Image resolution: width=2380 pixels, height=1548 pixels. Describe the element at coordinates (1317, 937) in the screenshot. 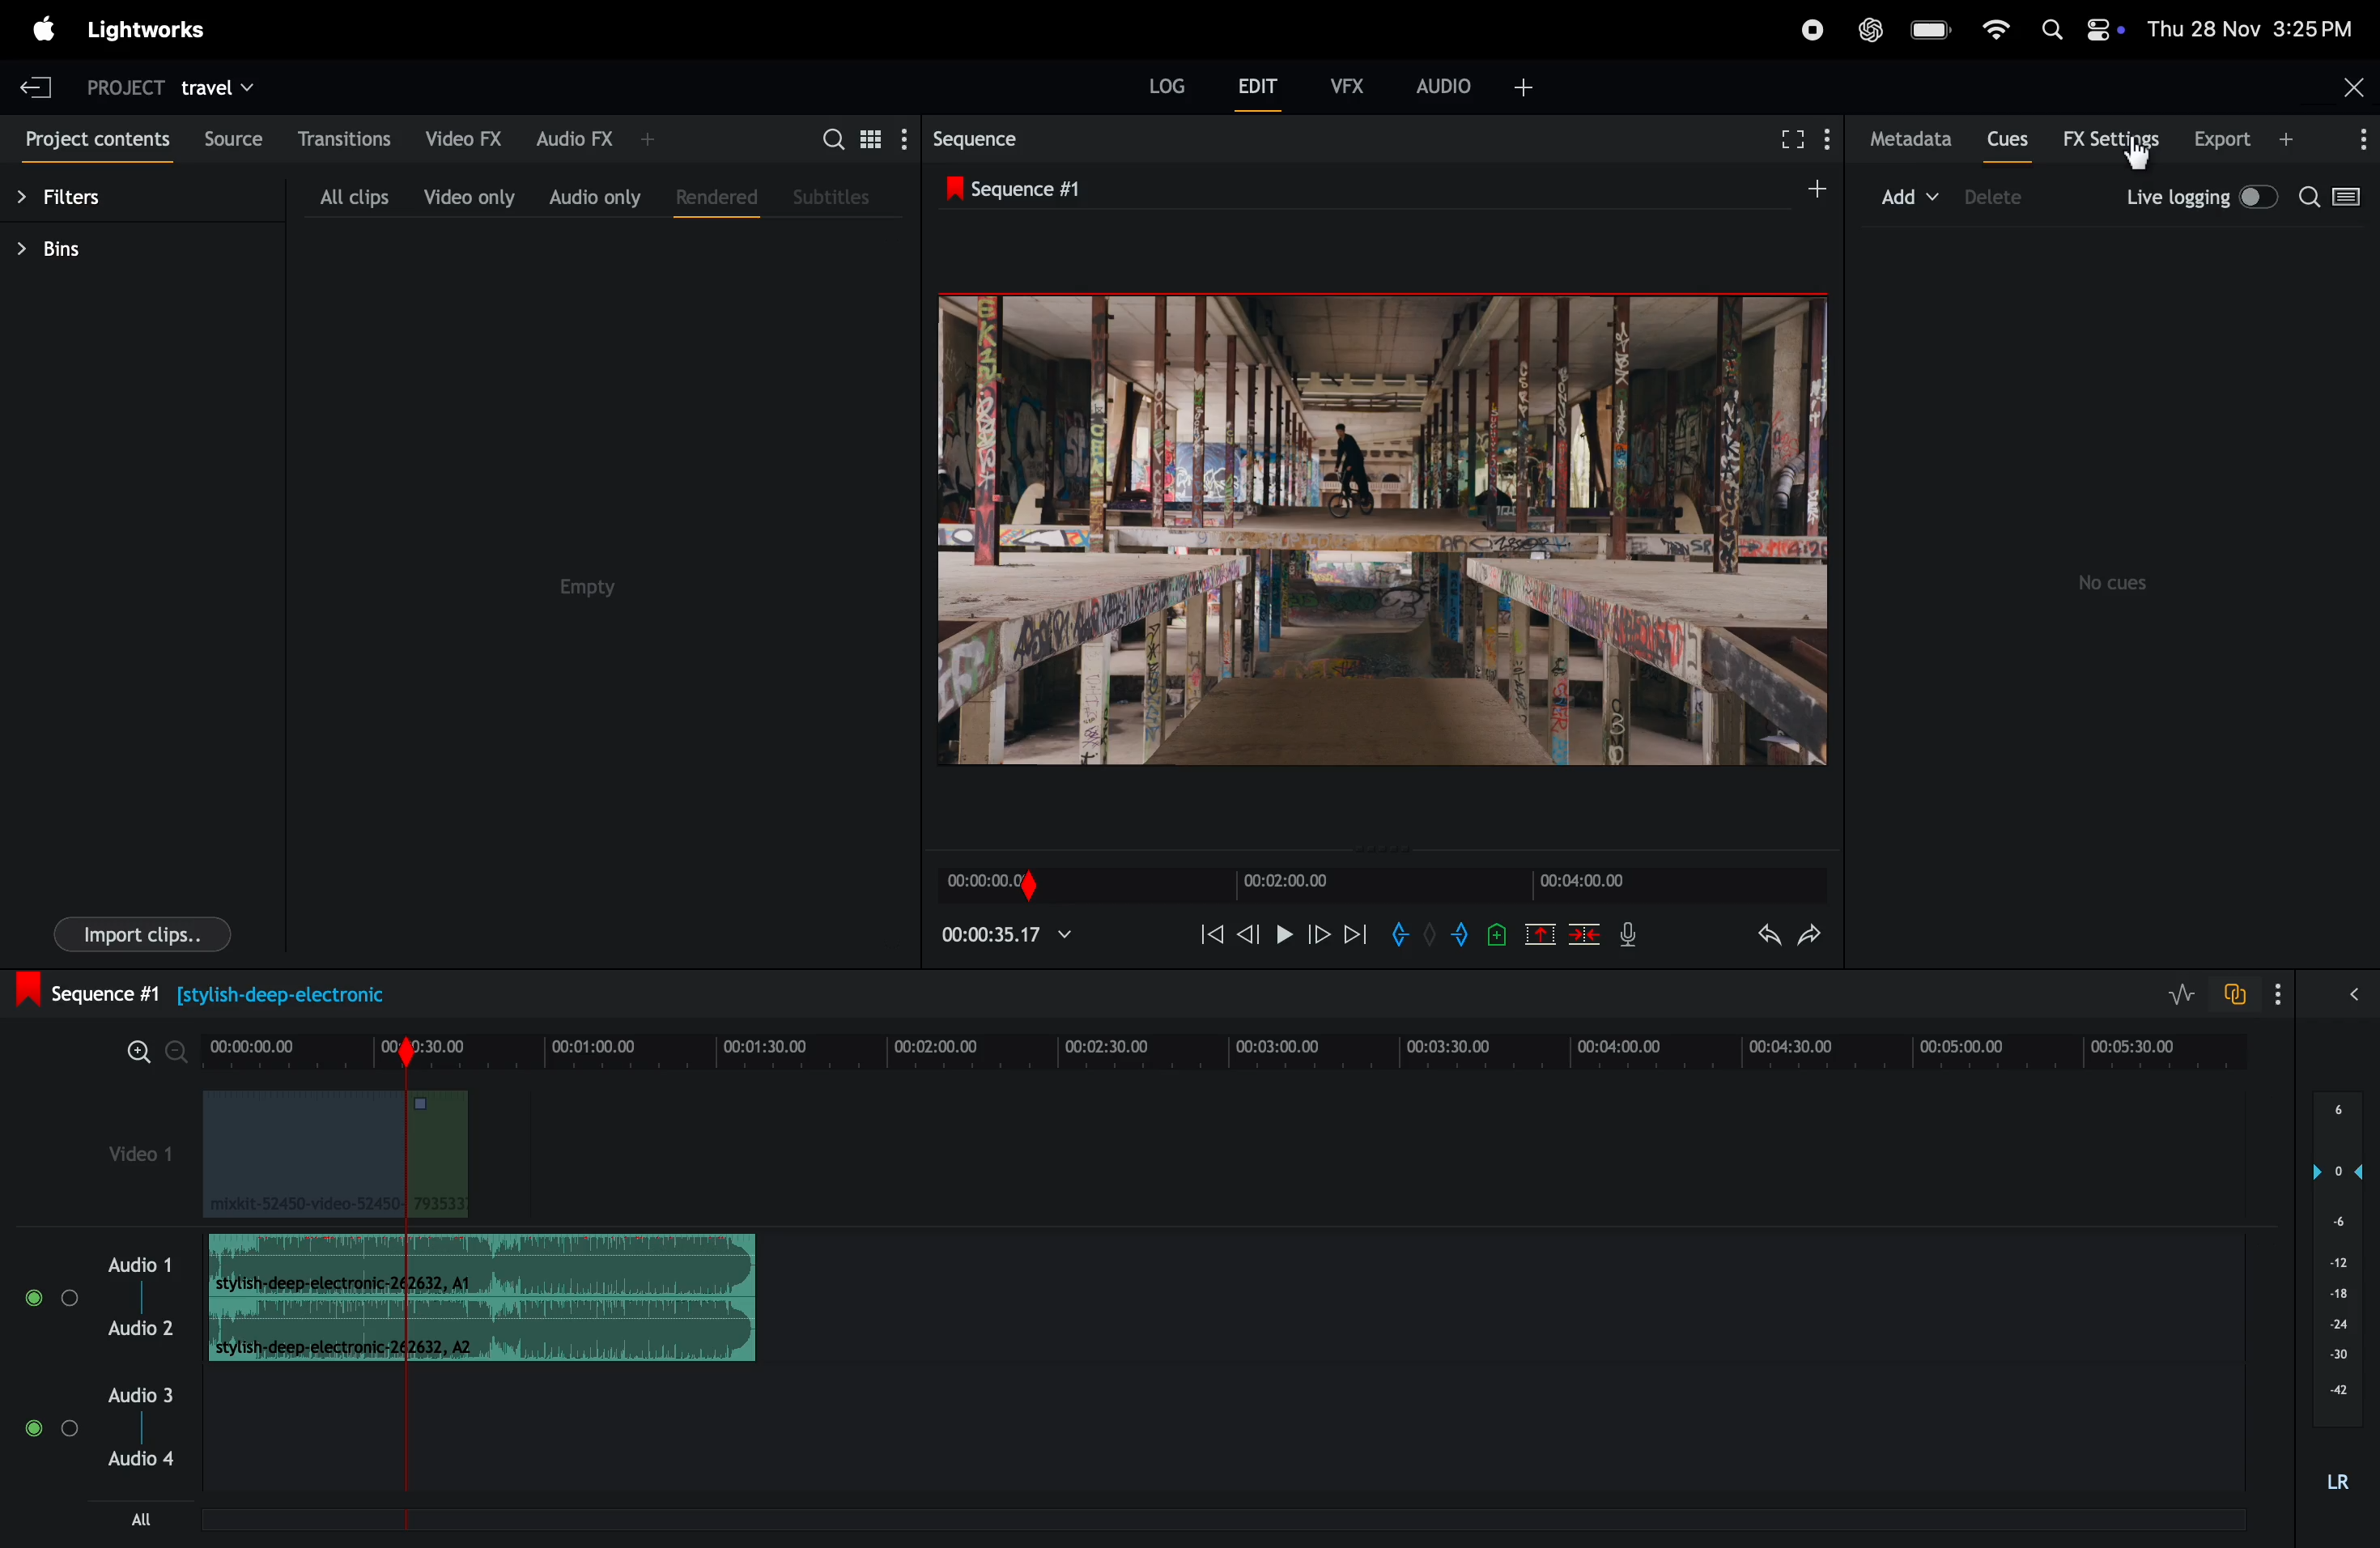

I see `next frame` at that location.